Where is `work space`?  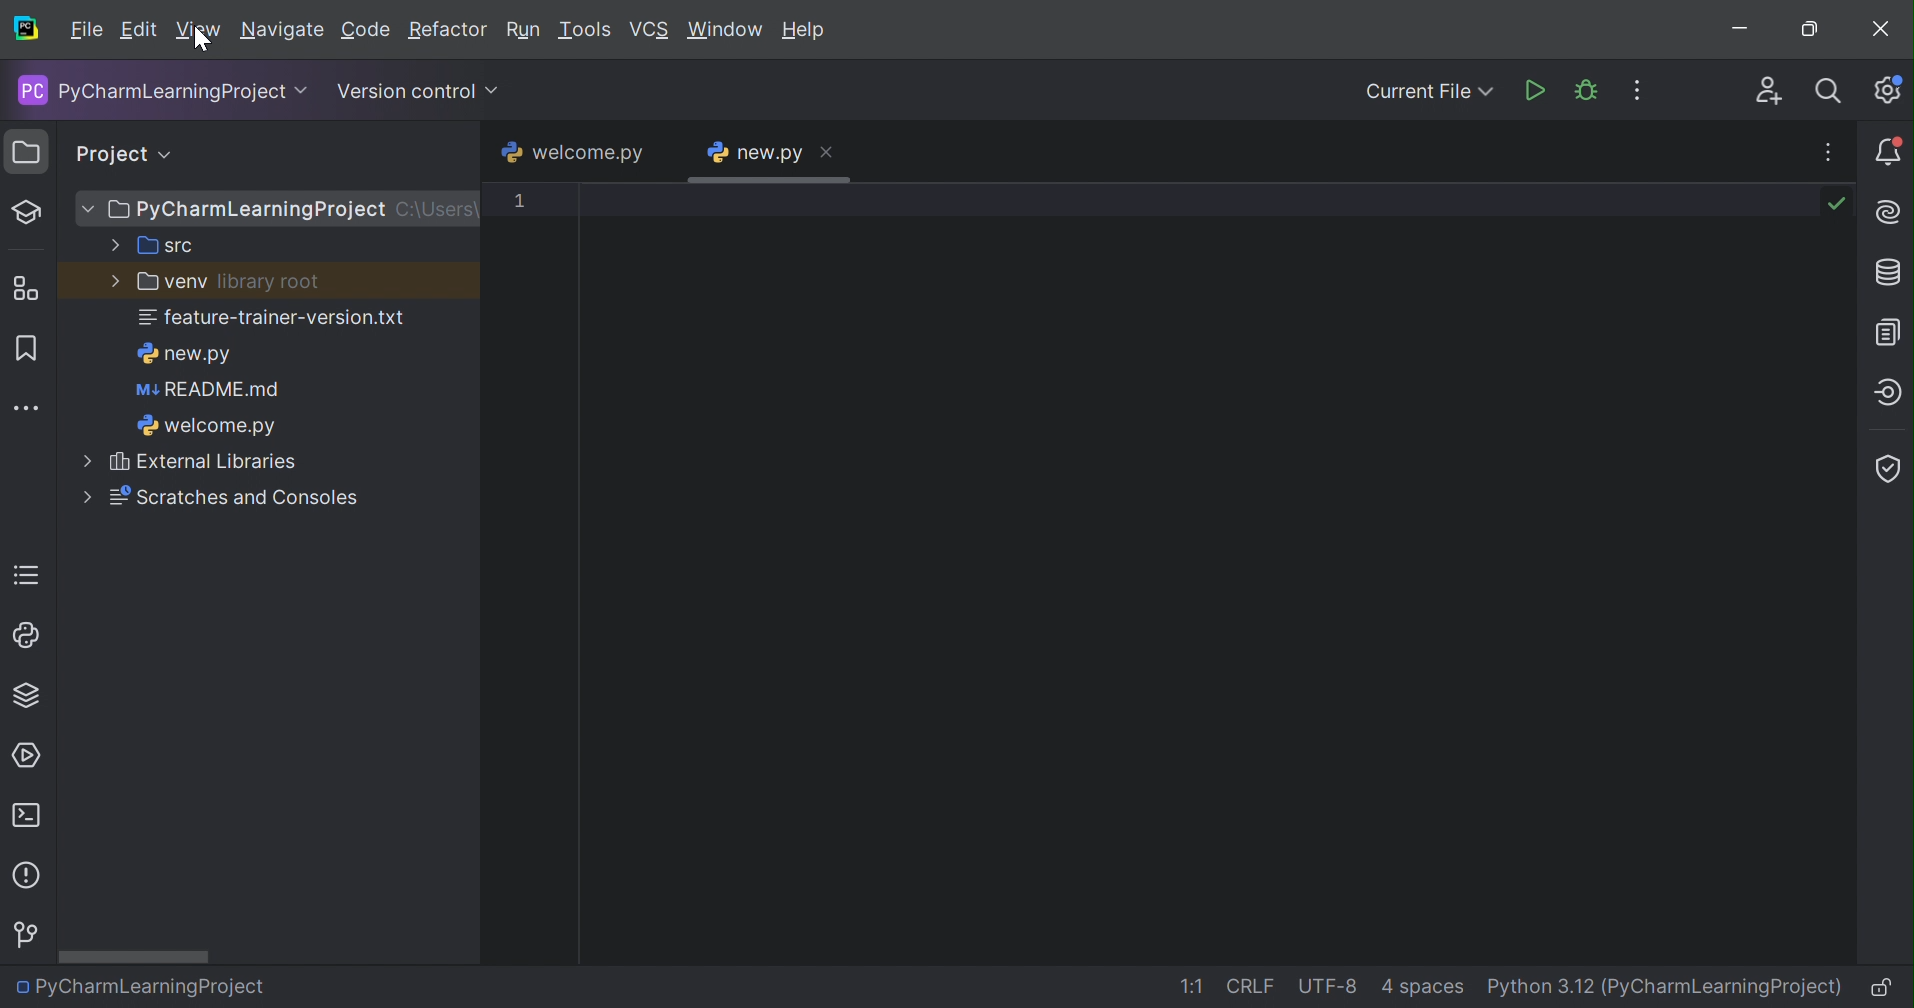
work space is located at coordinates (1202, 569).